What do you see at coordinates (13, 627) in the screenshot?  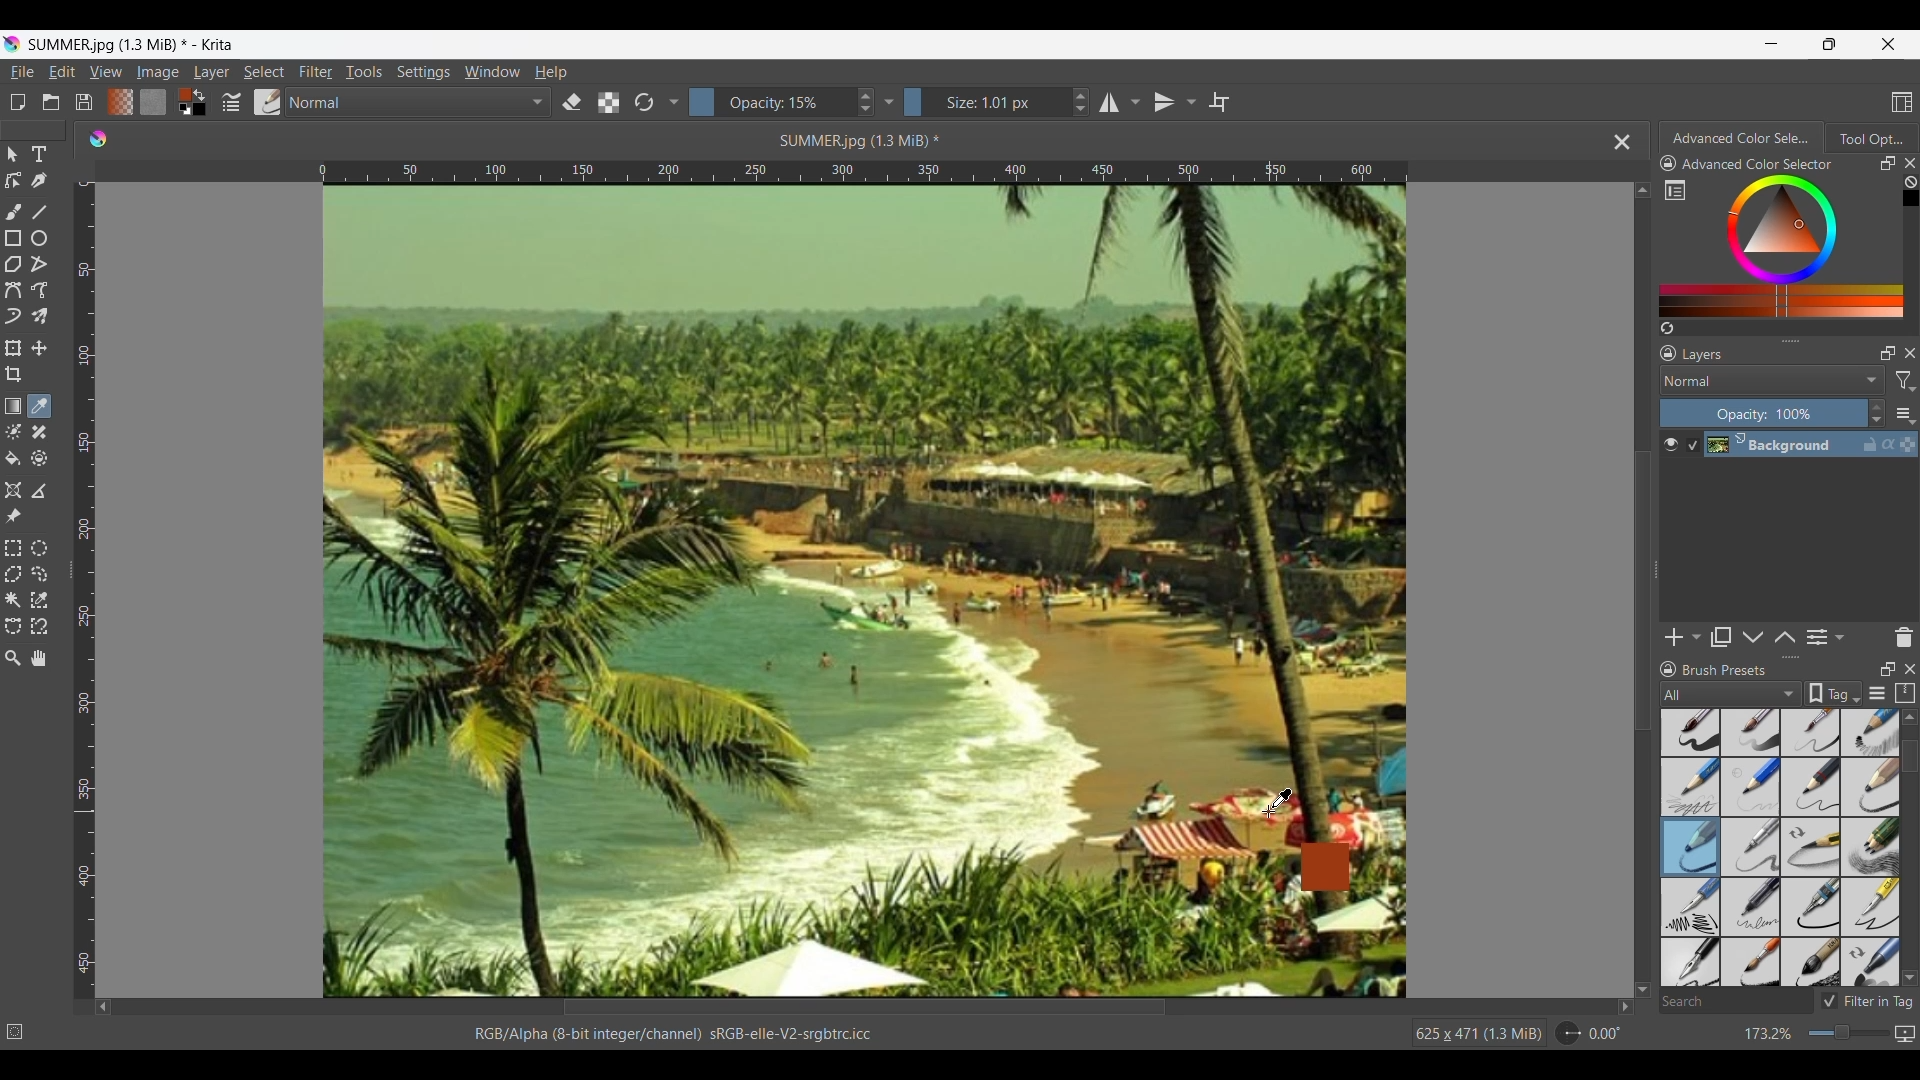 I see `Bezier curve selection tool` at bounding box center [13, 627].